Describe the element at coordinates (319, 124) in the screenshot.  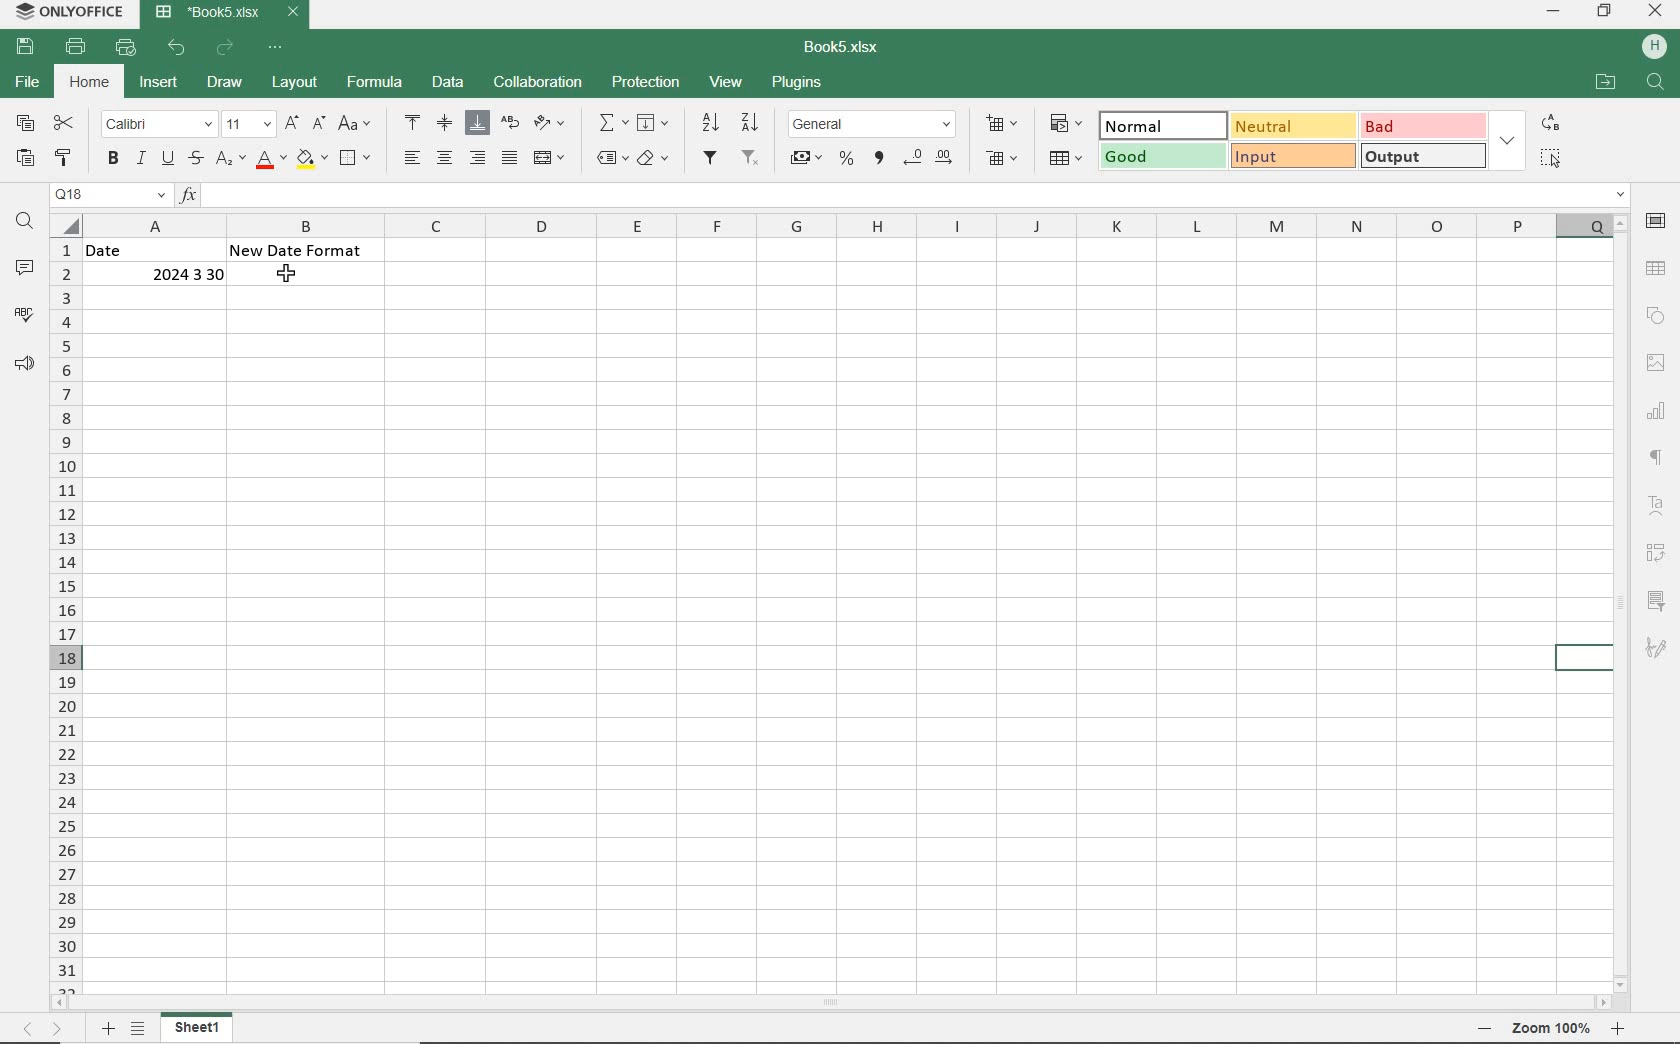
I see `DECREMENT FONT SIZE` at that location.